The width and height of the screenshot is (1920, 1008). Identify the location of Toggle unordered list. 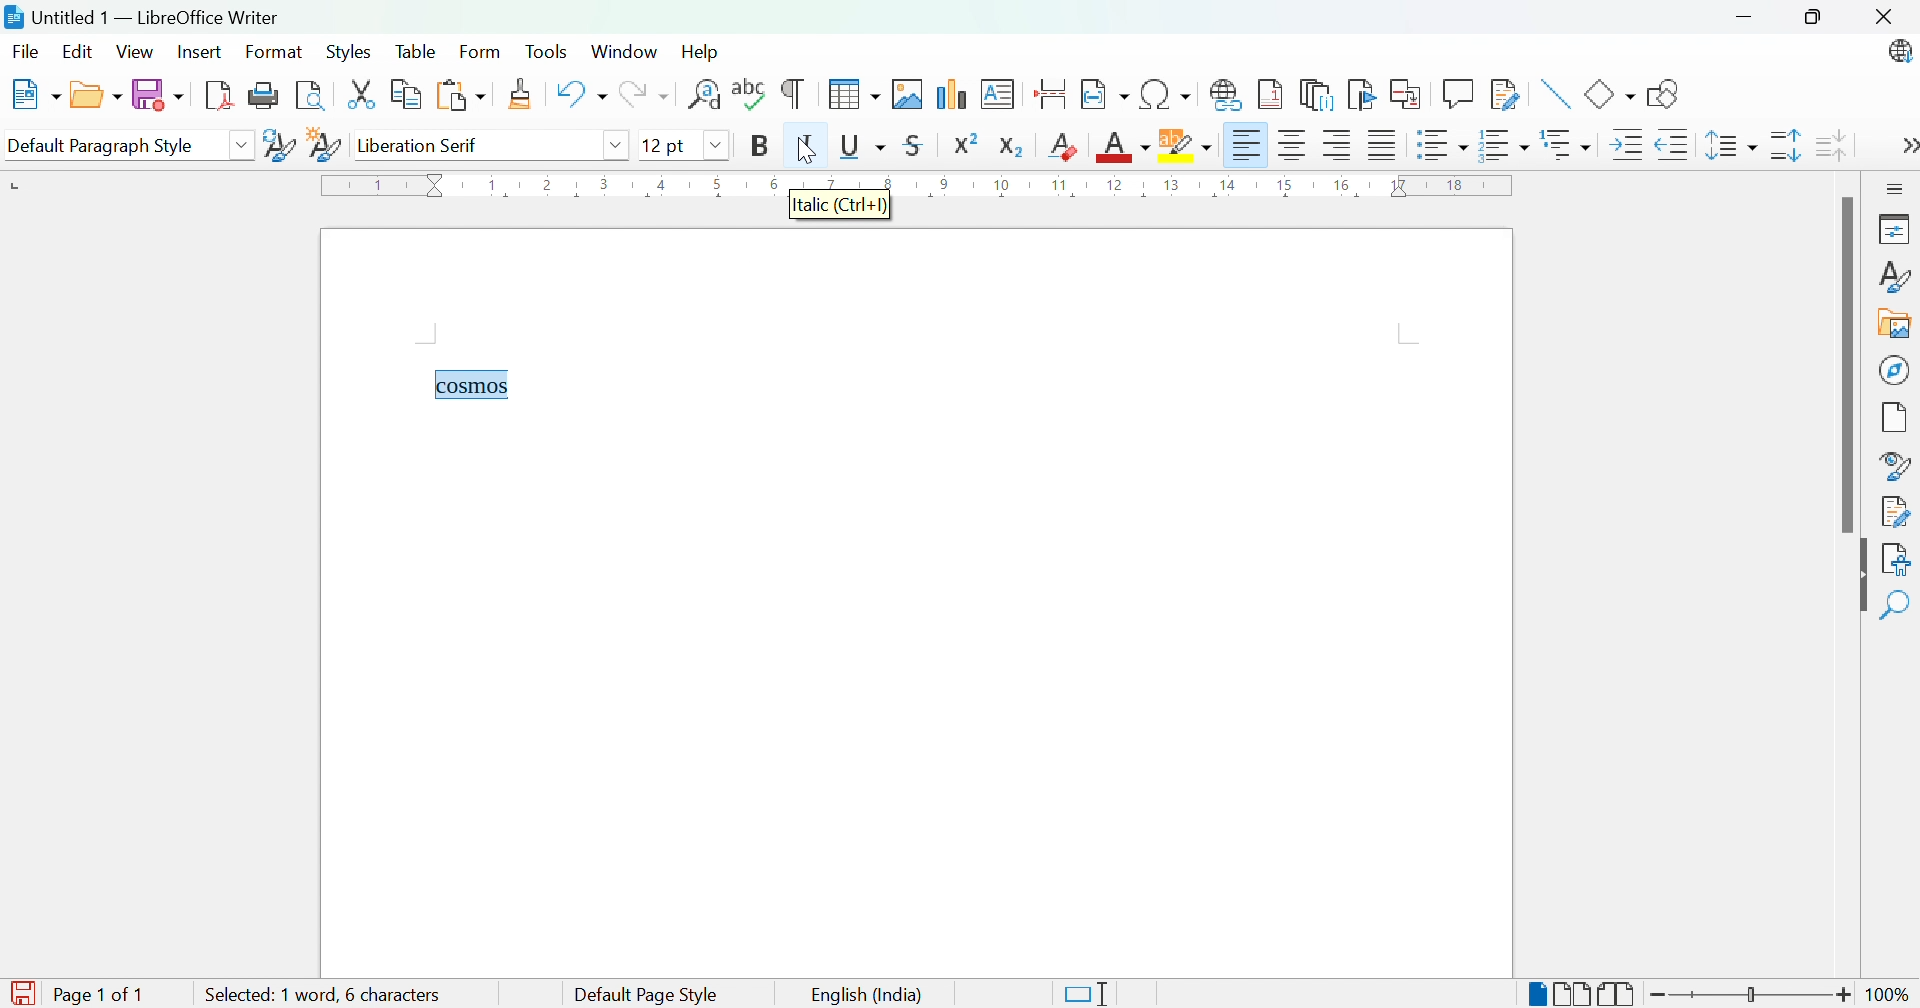
(1441, 147).